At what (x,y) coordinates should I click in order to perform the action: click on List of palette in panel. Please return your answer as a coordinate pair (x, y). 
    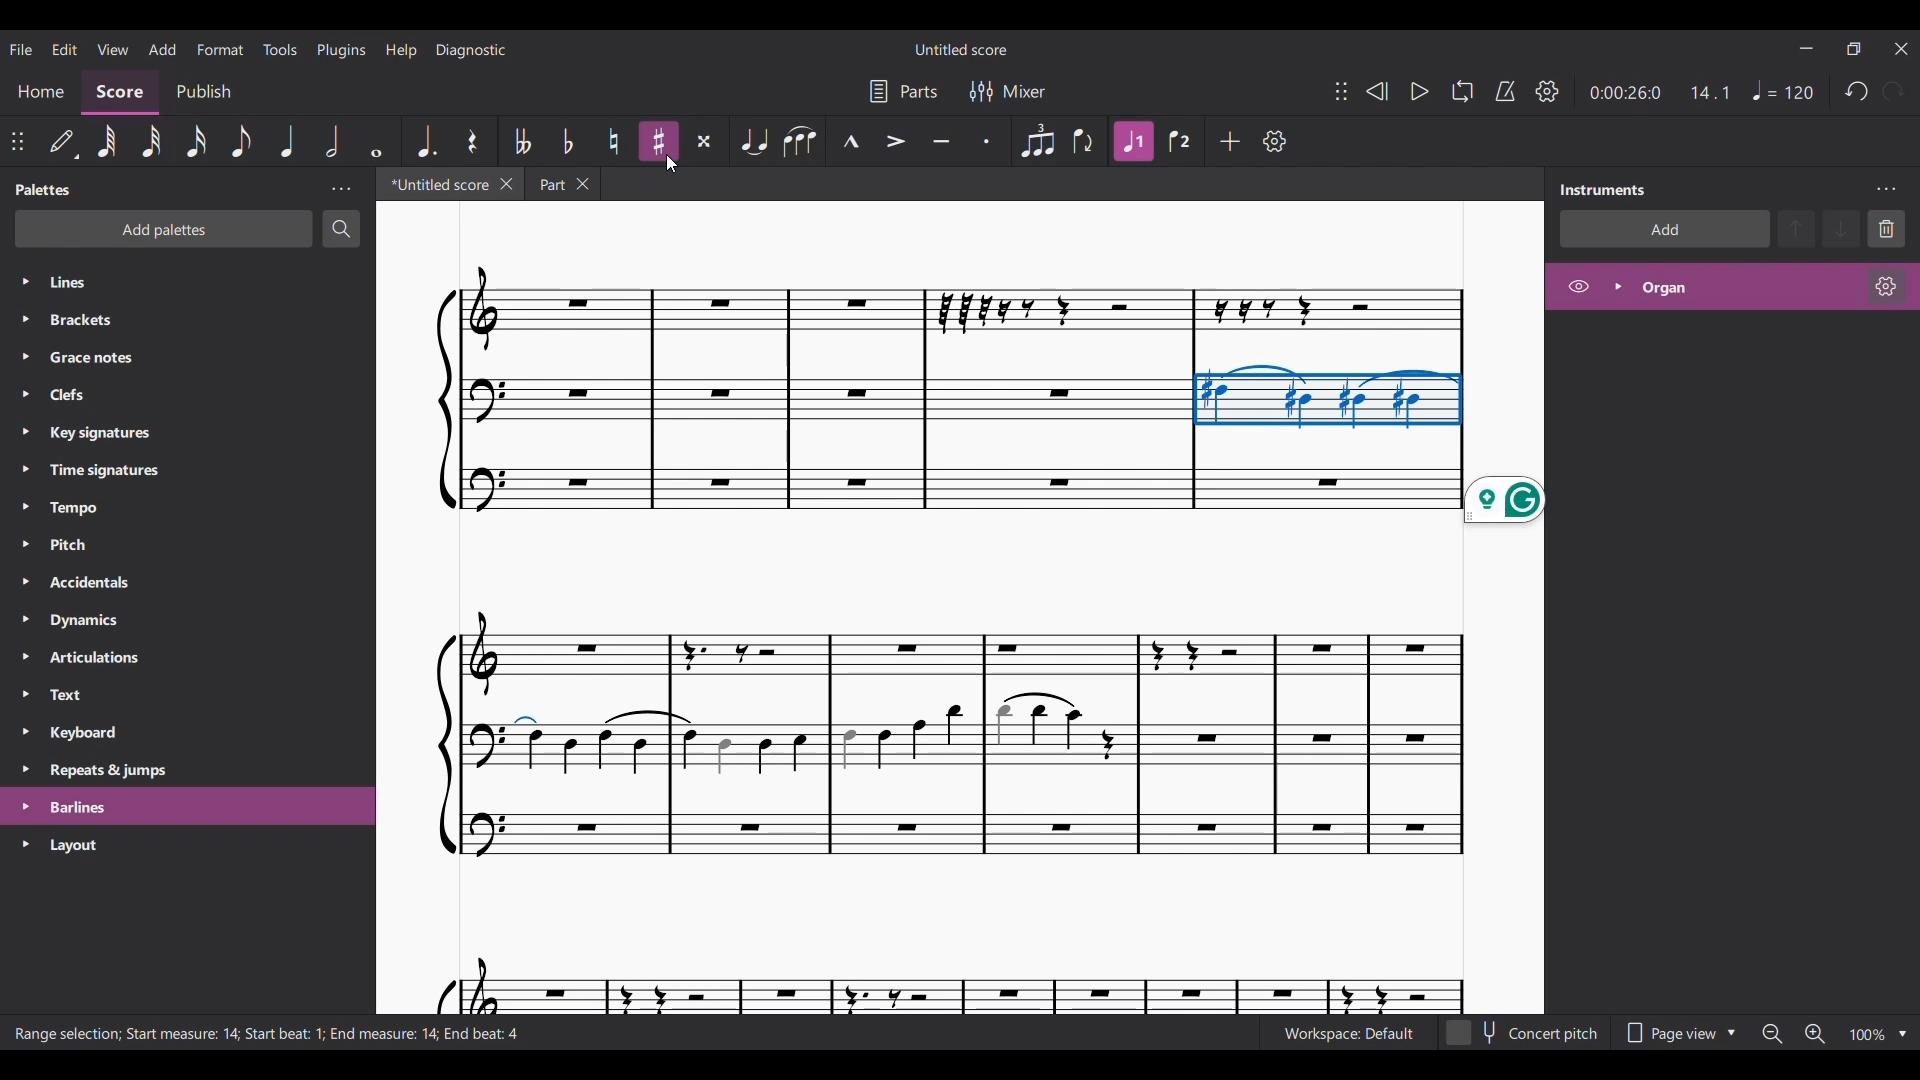
    Looking at the image, I should click on (208, 524).